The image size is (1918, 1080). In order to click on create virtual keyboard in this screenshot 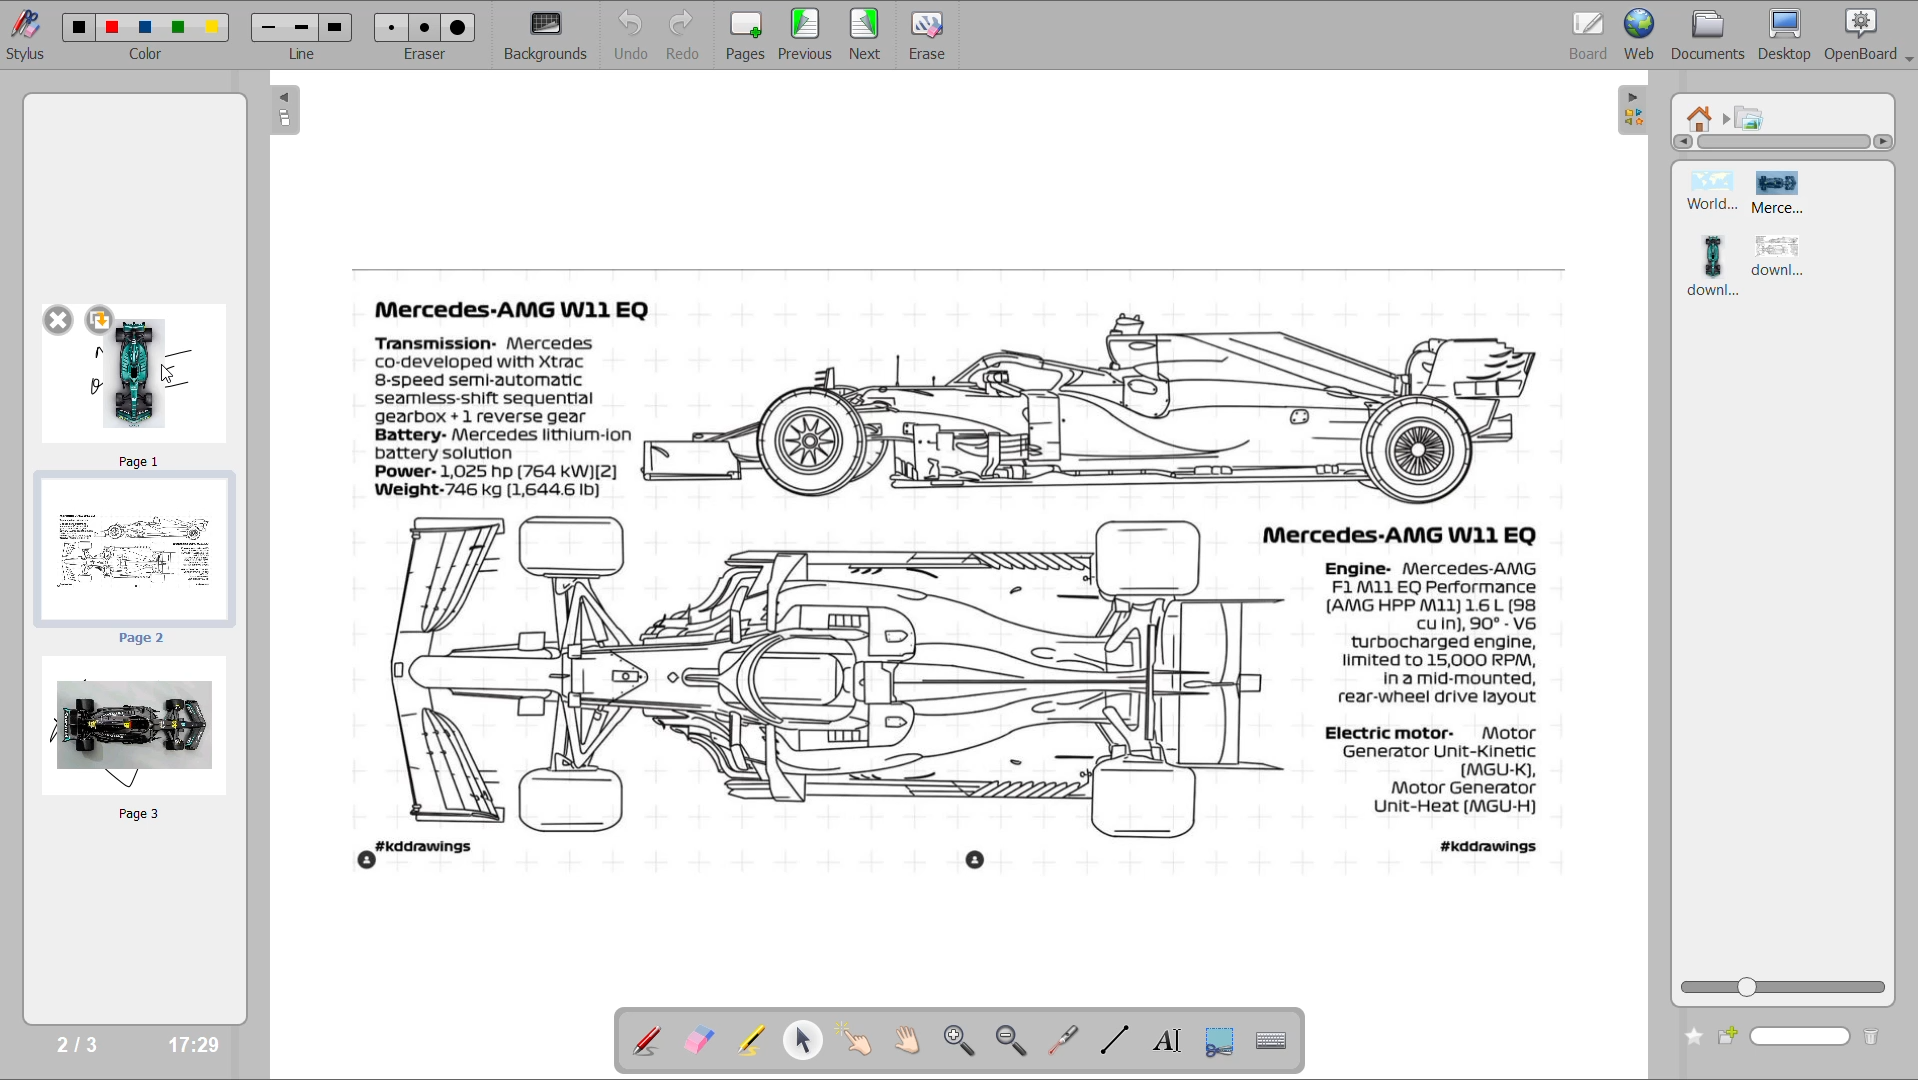, I will do `click(1274, 1042)`.